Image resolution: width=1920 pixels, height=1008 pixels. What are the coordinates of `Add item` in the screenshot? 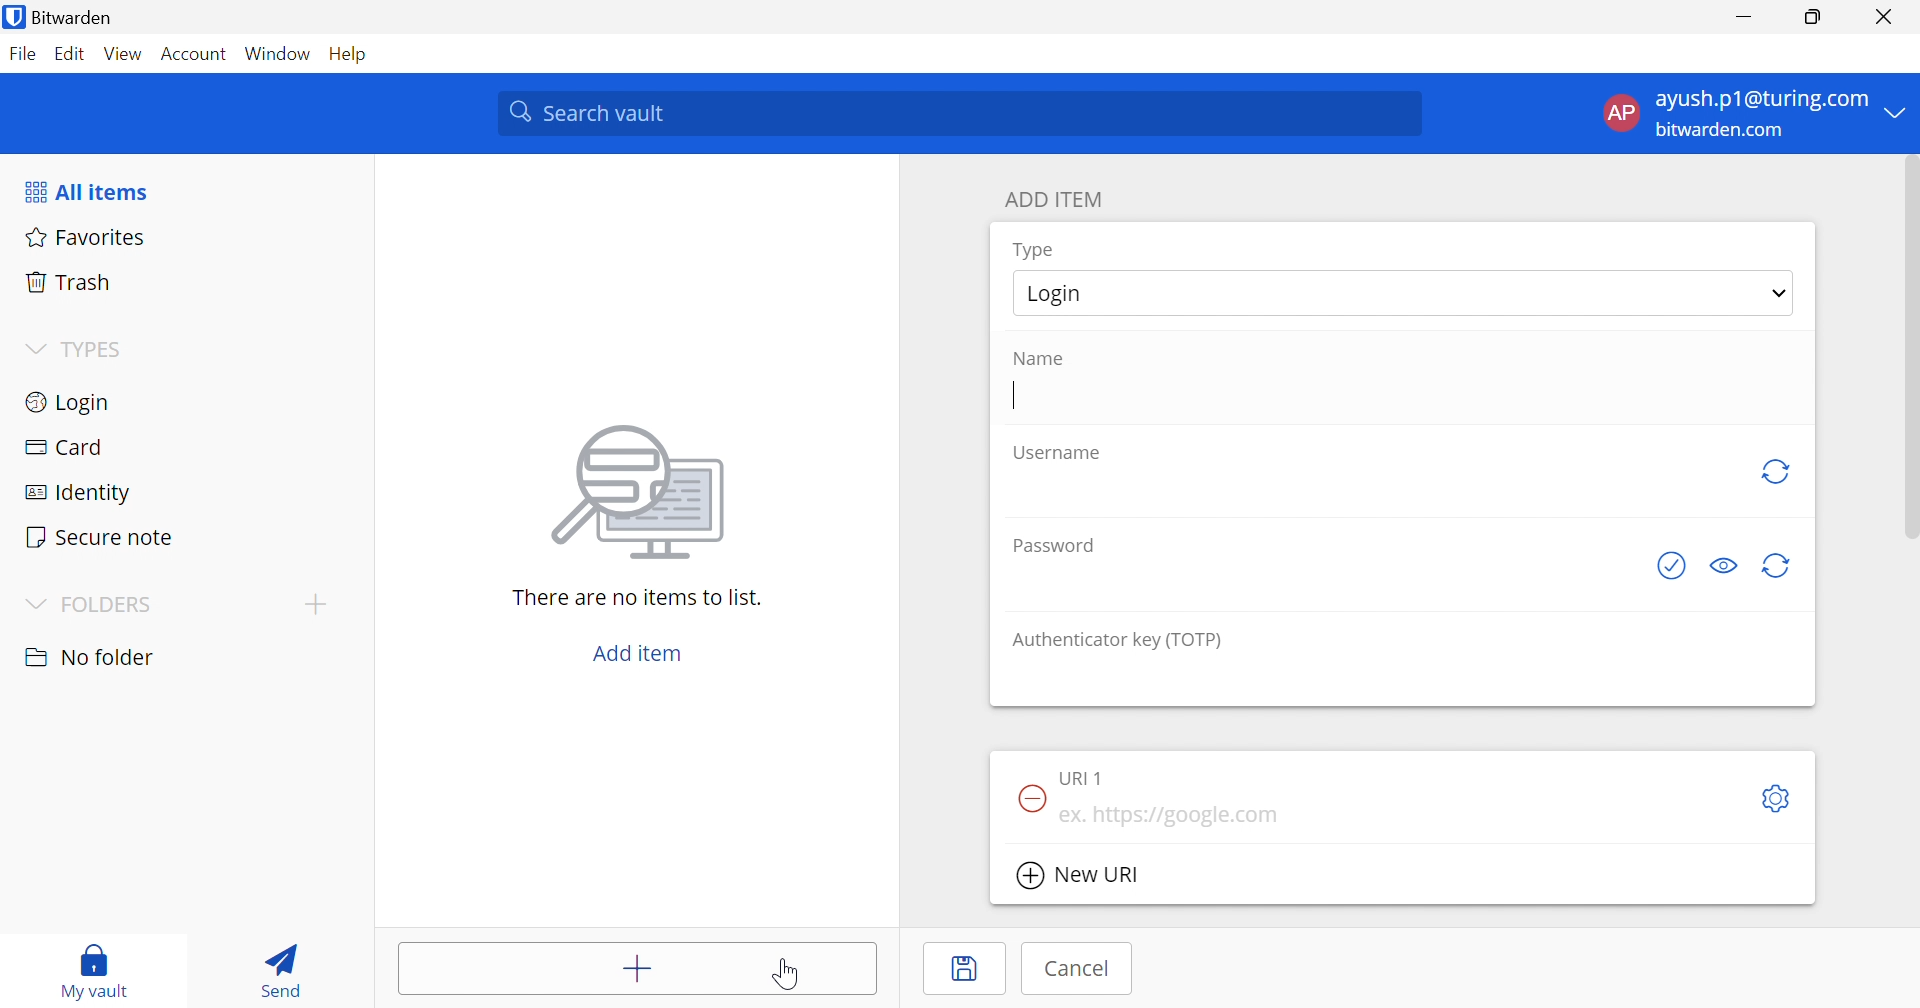 It's located at (639, 971).